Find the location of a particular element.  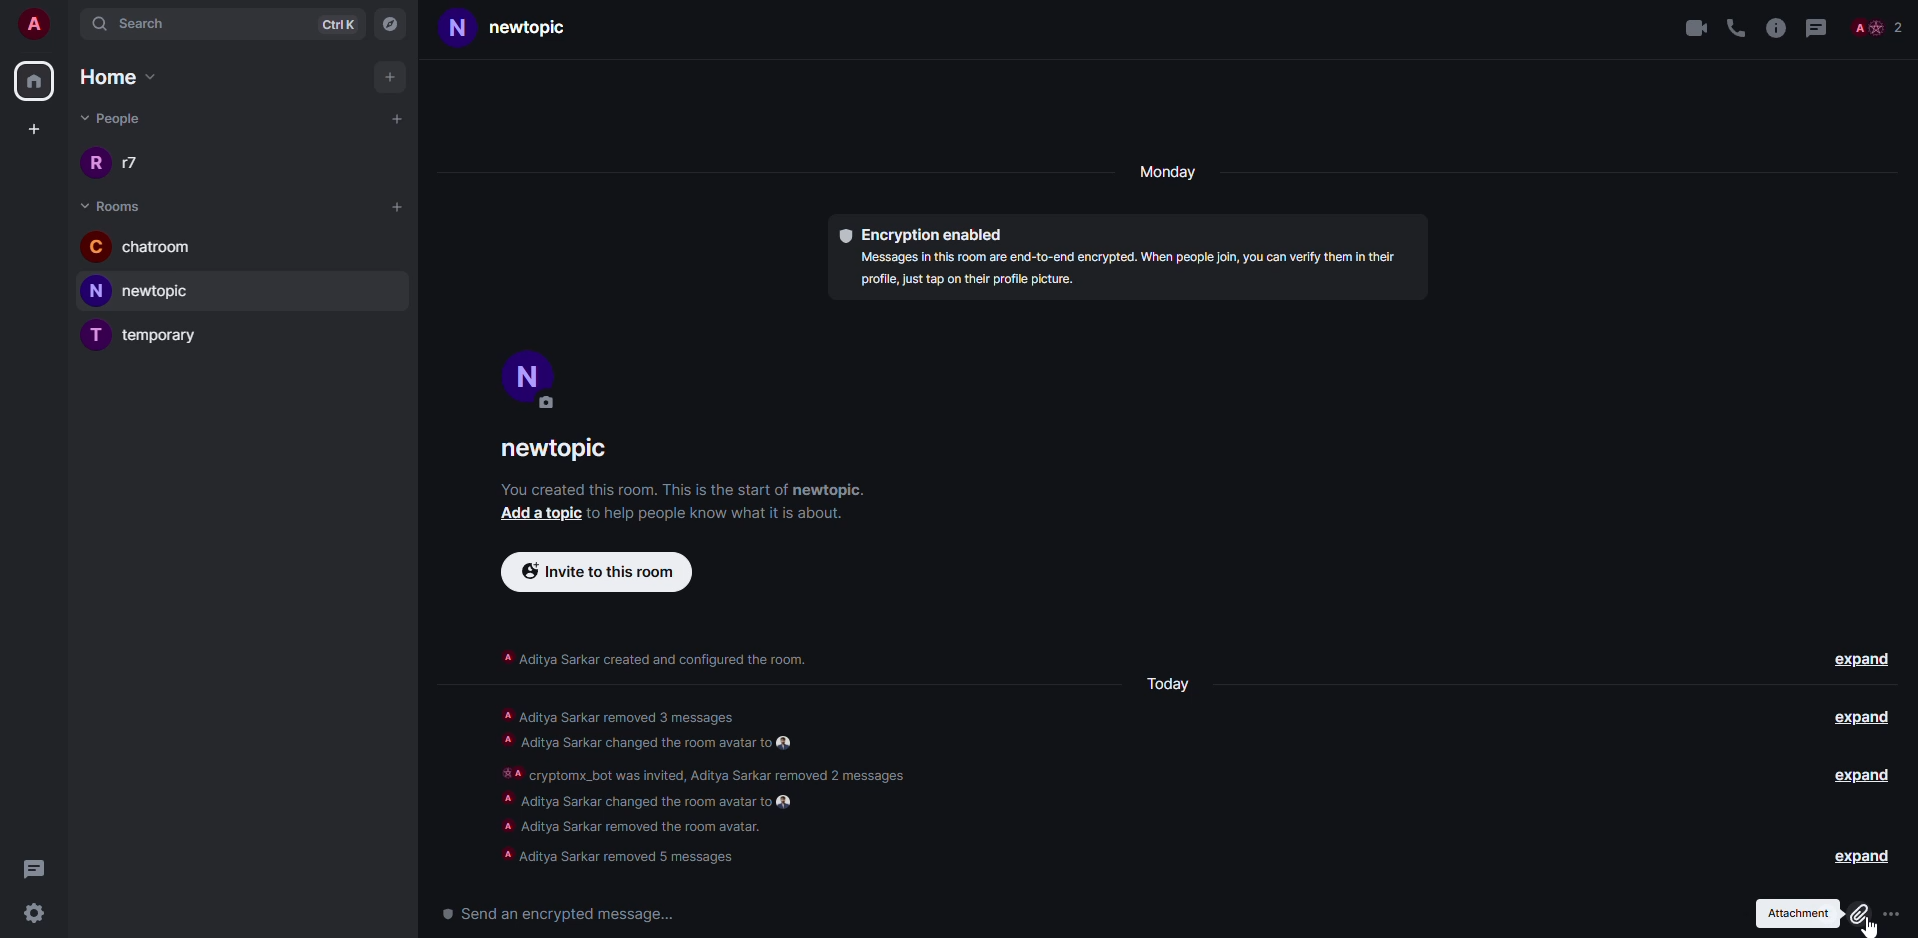

info is located at coordinates (716, 779).